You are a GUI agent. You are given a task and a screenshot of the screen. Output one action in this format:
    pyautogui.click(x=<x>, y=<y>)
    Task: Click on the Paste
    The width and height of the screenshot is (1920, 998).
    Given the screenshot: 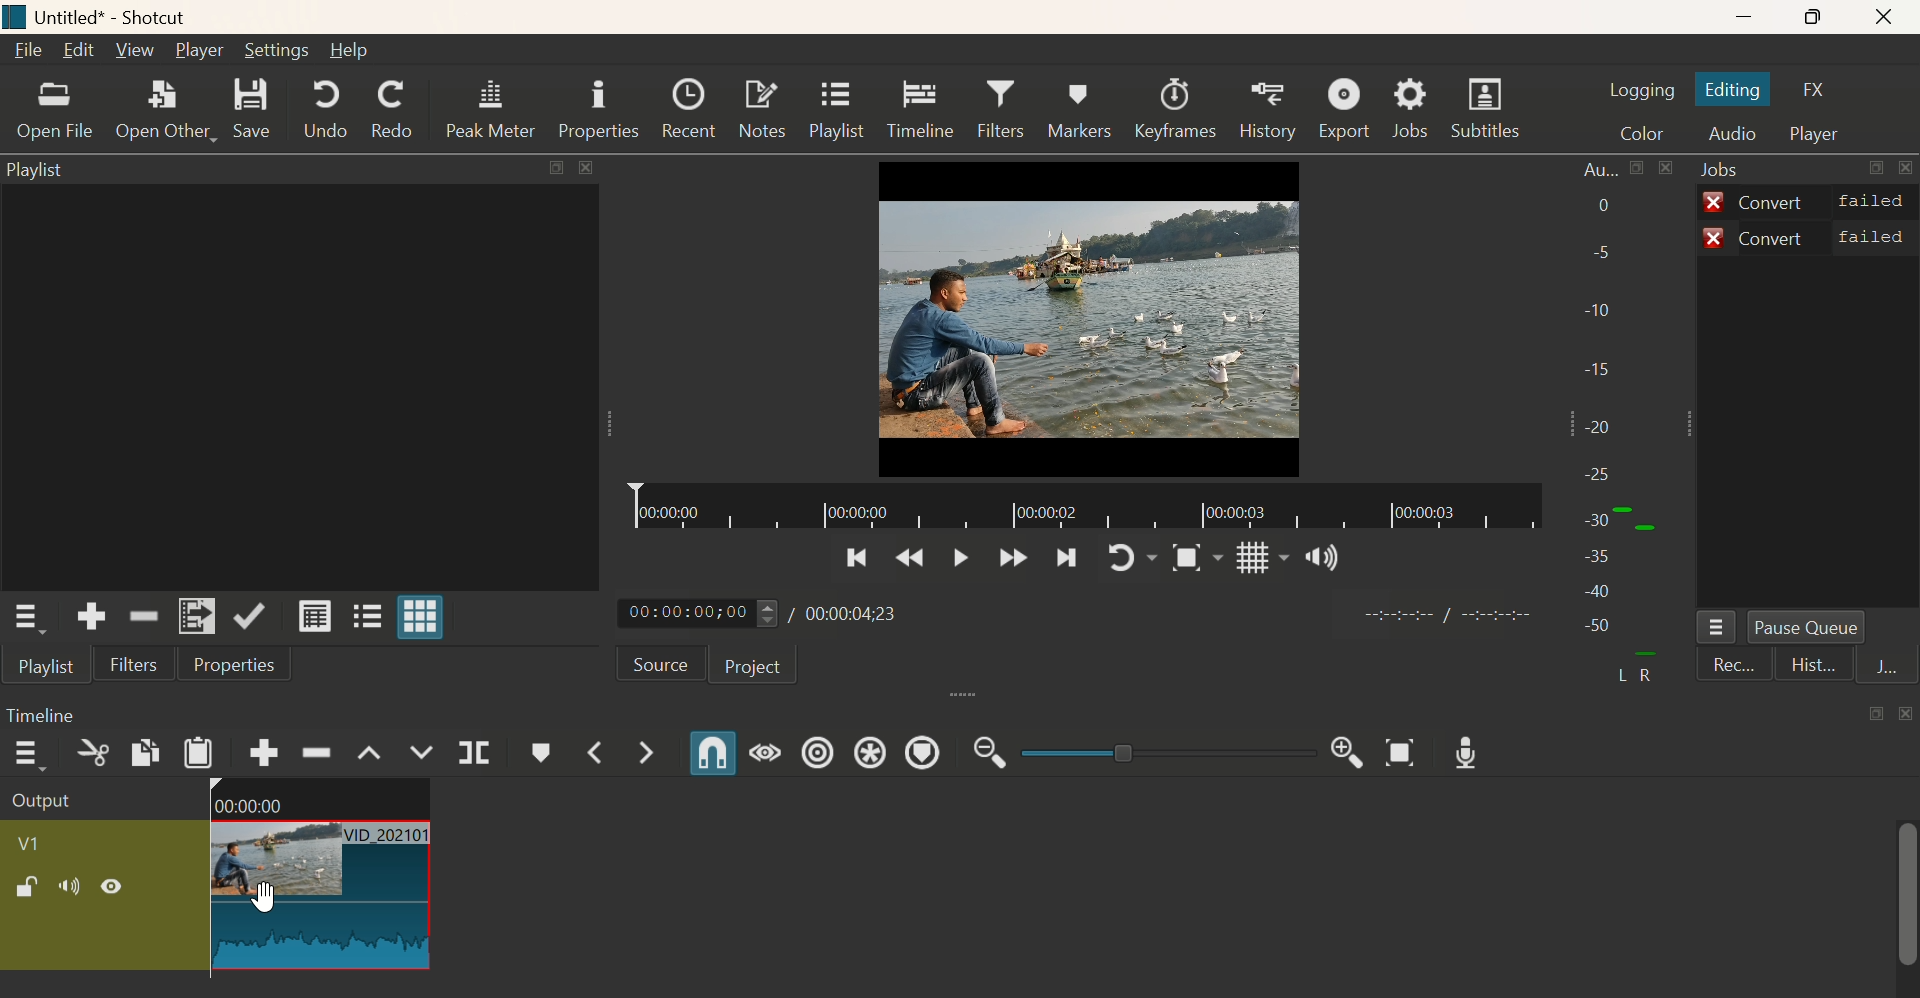 What is the action you would take?
    pyautogui.click(x=202, y=756)
    